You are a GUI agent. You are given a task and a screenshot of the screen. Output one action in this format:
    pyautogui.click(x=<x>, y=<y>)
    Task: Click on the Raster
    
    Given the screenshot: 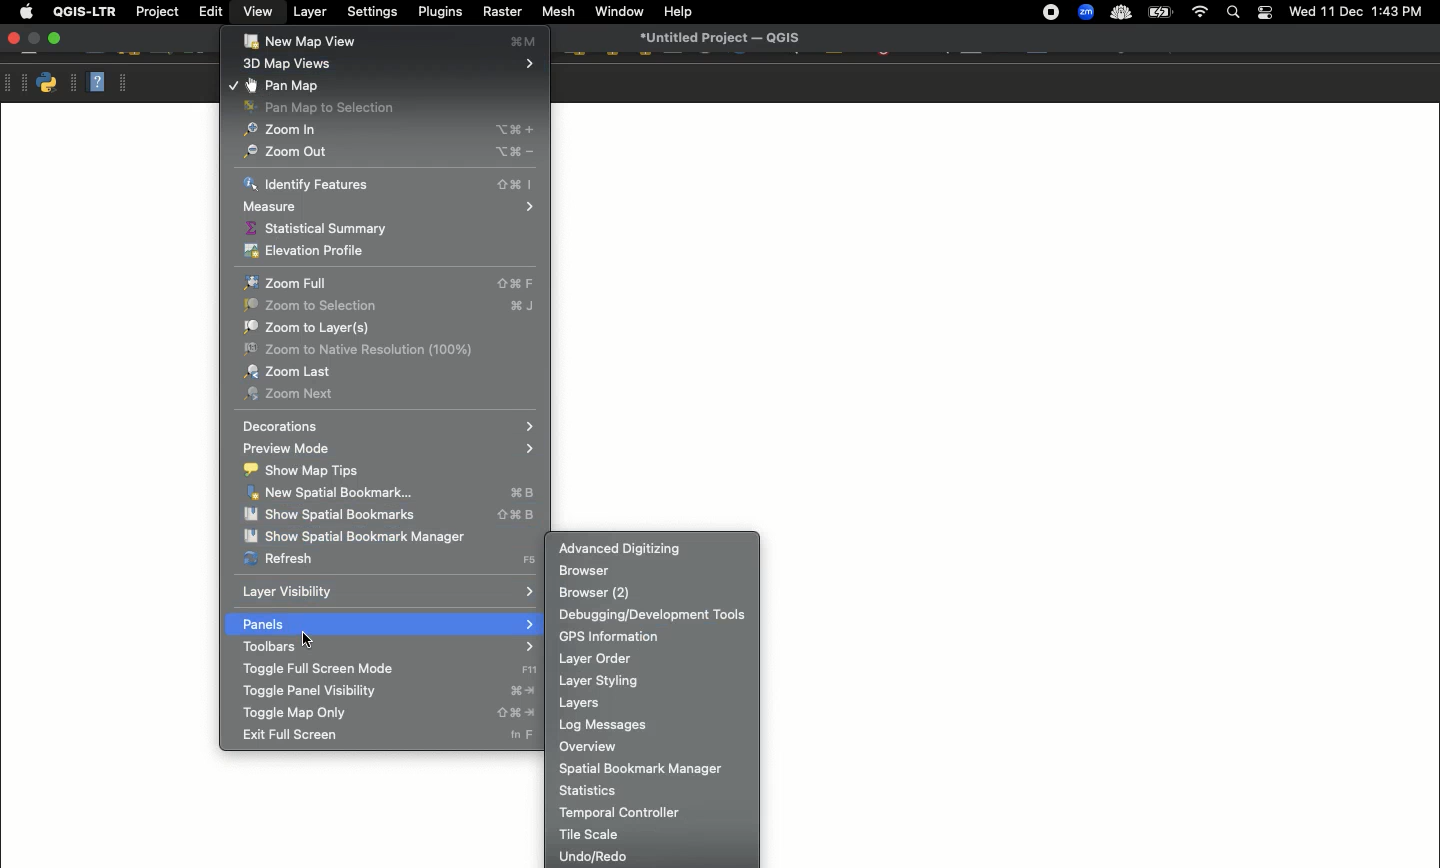 What is the action you would take?
    pyautogui.click(x=500, y=12)
    